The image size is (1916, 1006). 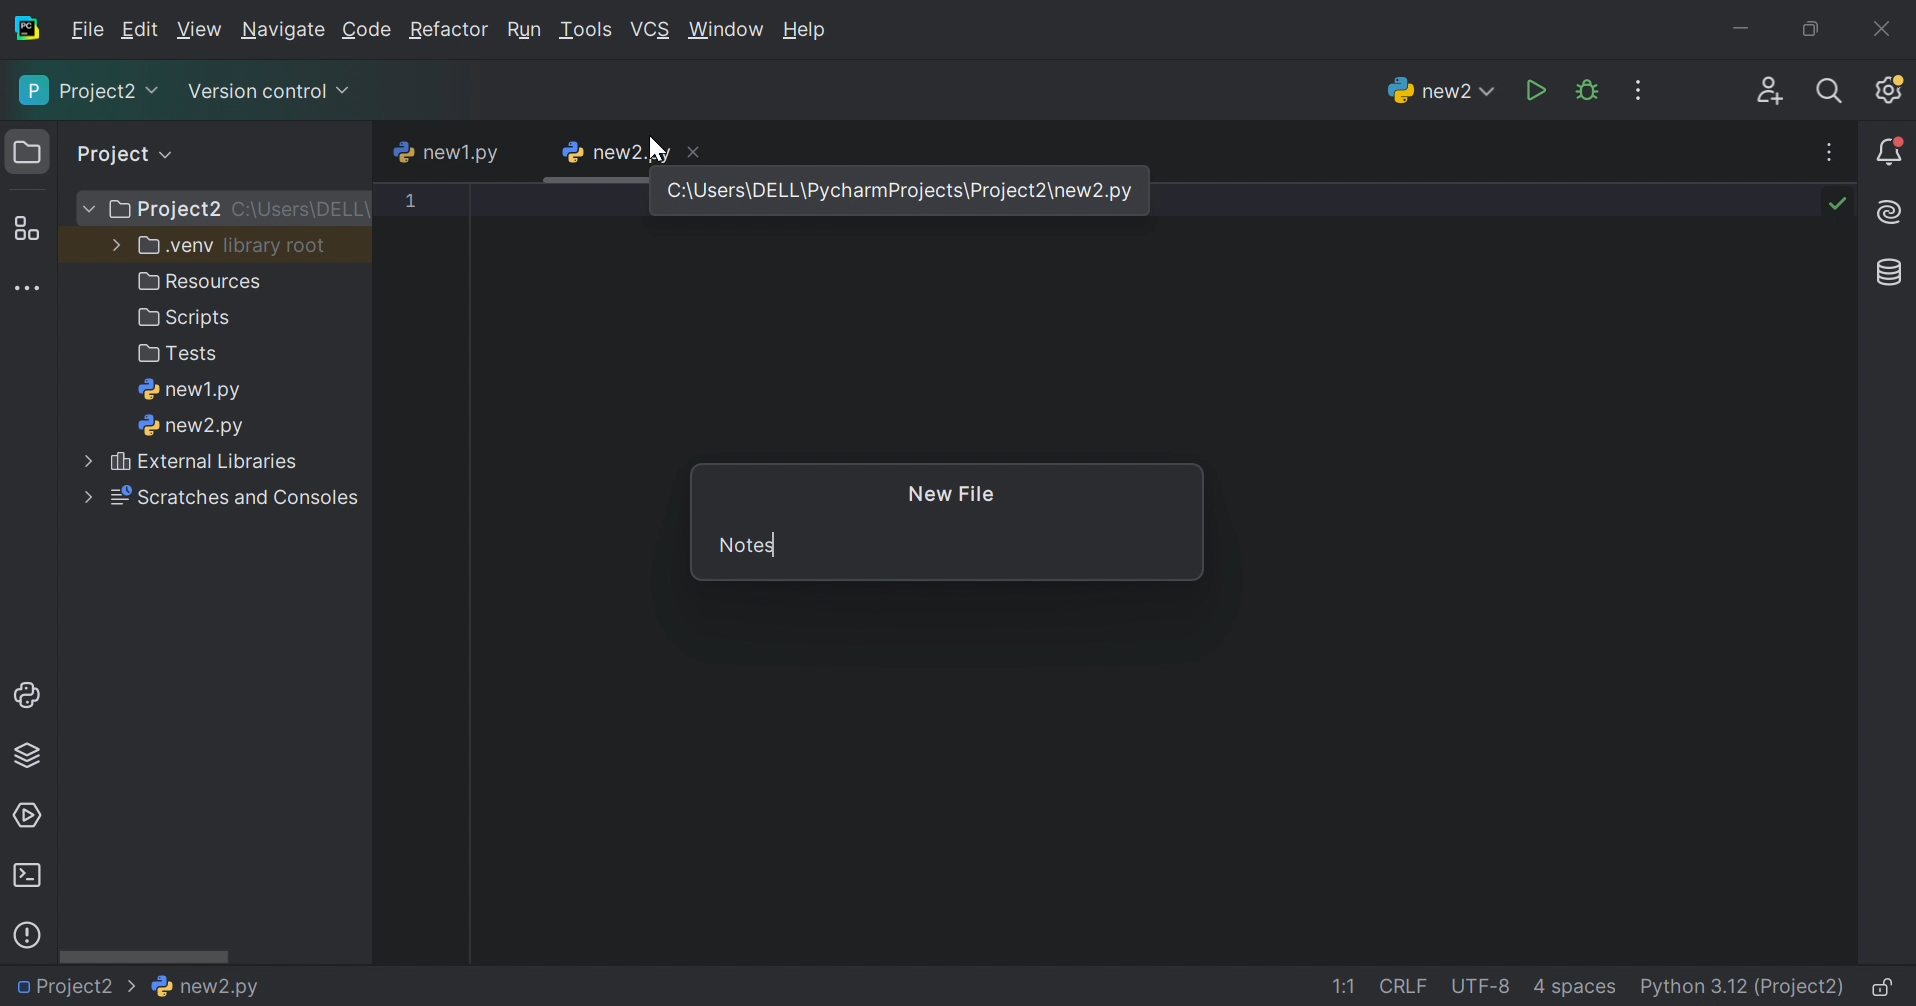 What do you see at coordinates (1807, 31) in the screenshot?
I see `Restore down` at bounding box center [1807, 31].